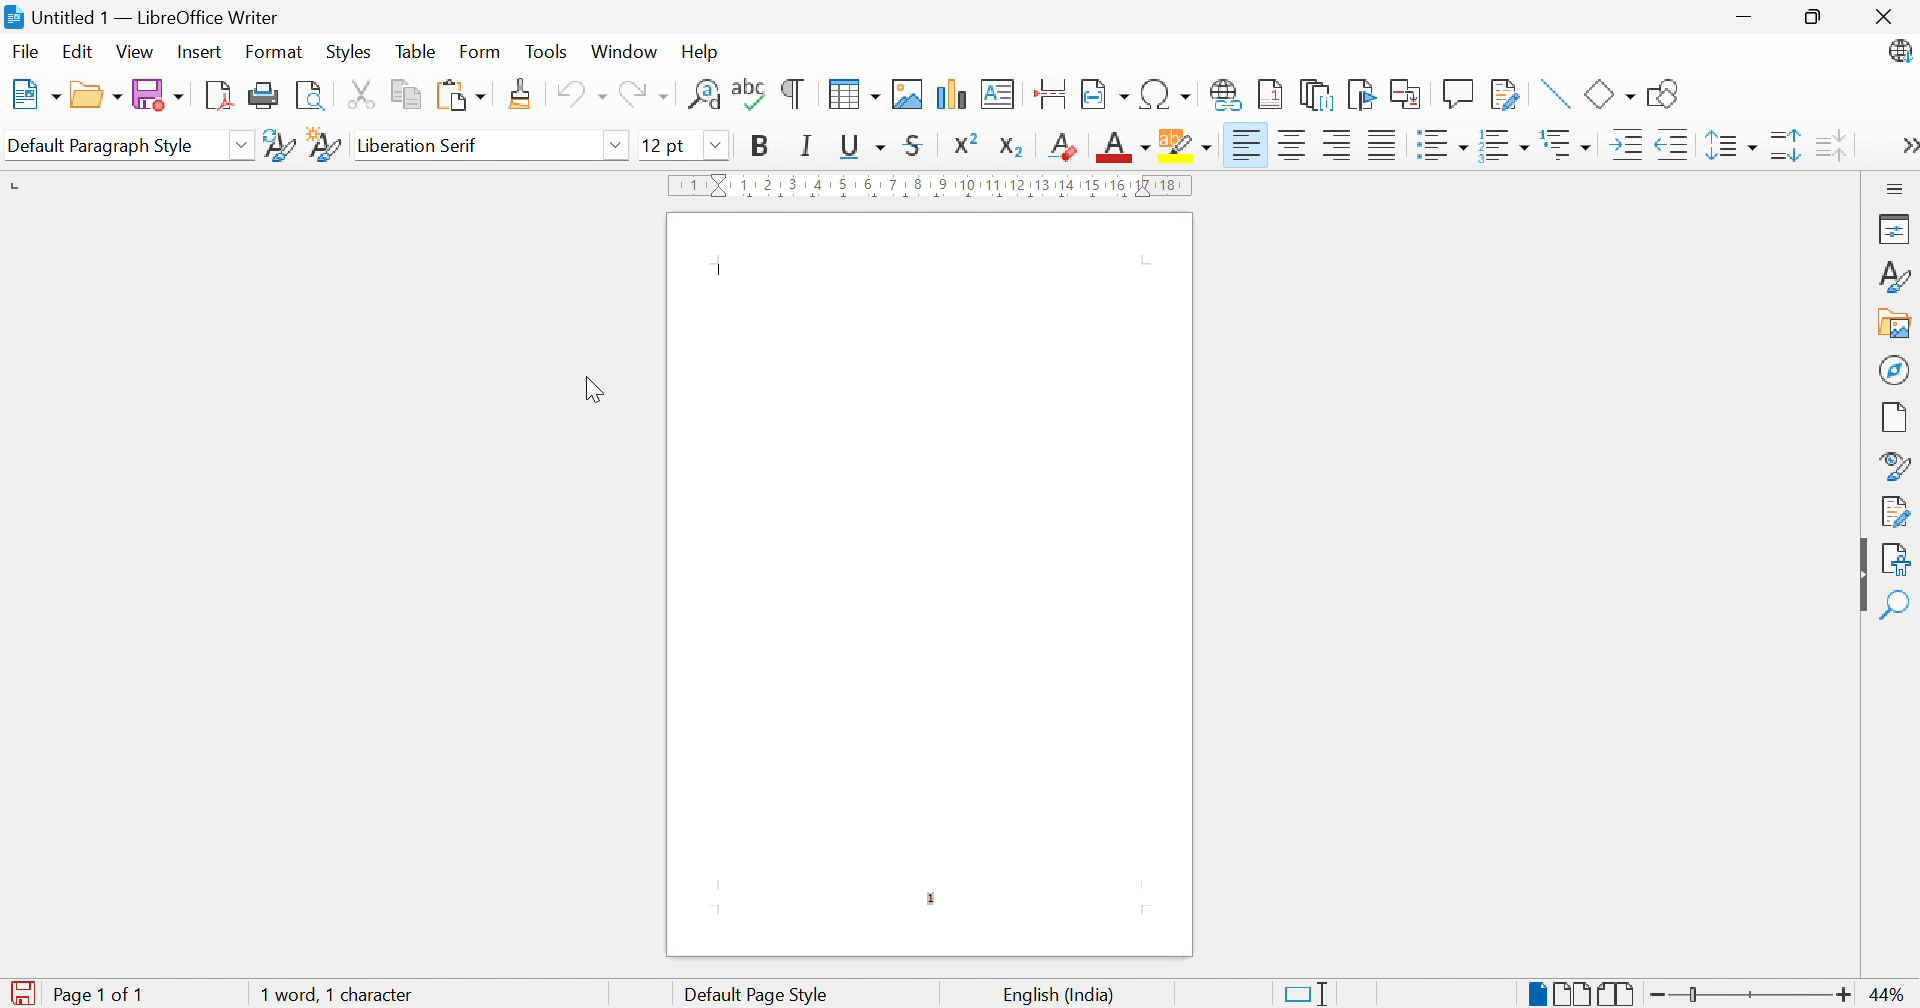  Describe the element at coordinates (209, 53) in the screenshot. I see `pointer cursor` at that location.